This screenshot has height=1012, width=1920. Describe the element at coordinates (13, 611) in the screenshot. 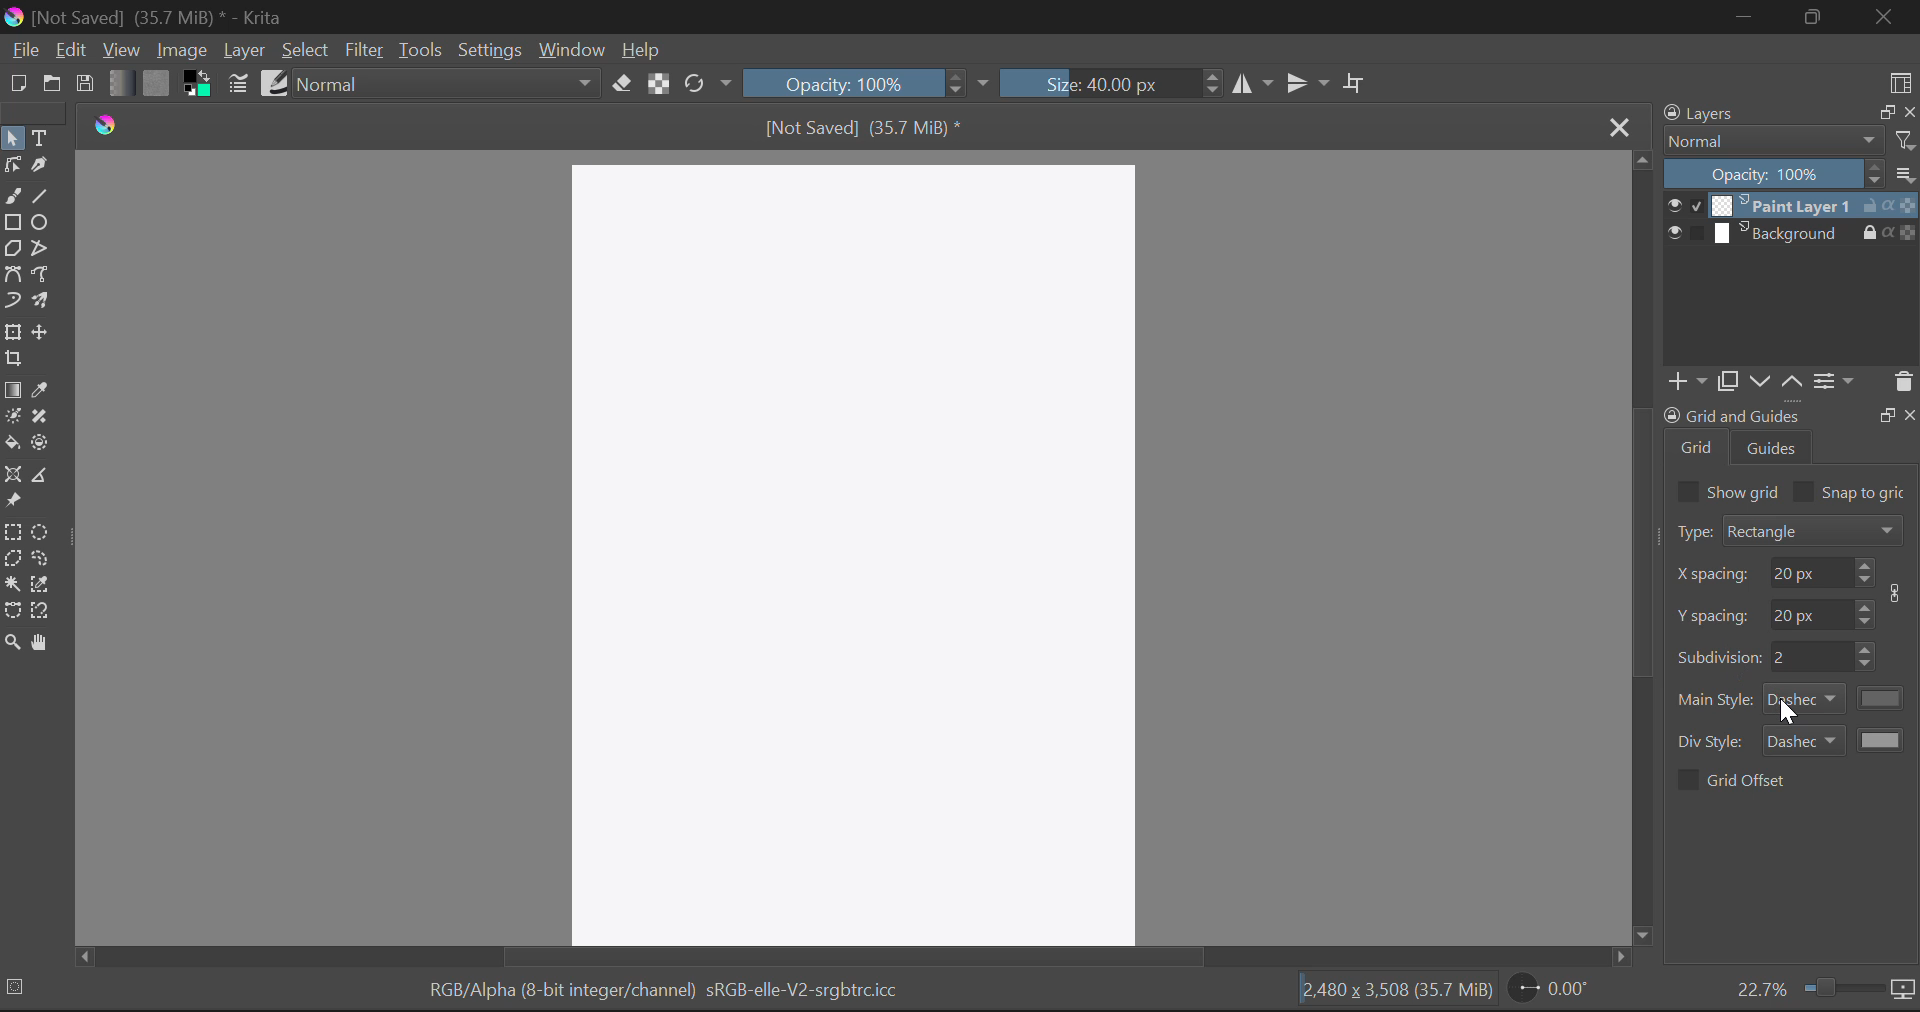

I see `Bezier Curve Selection` at that location.